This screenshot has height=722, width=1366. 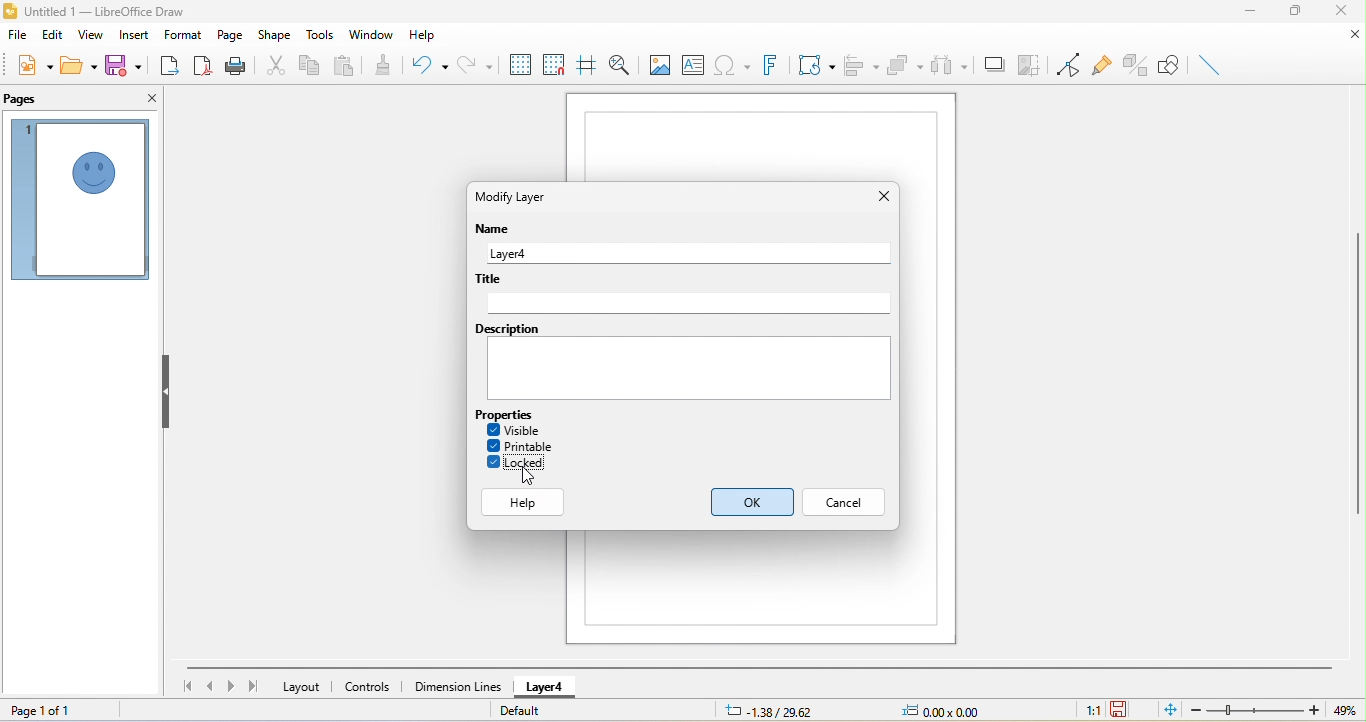 I want to click on open, so click(x=78, y=65).